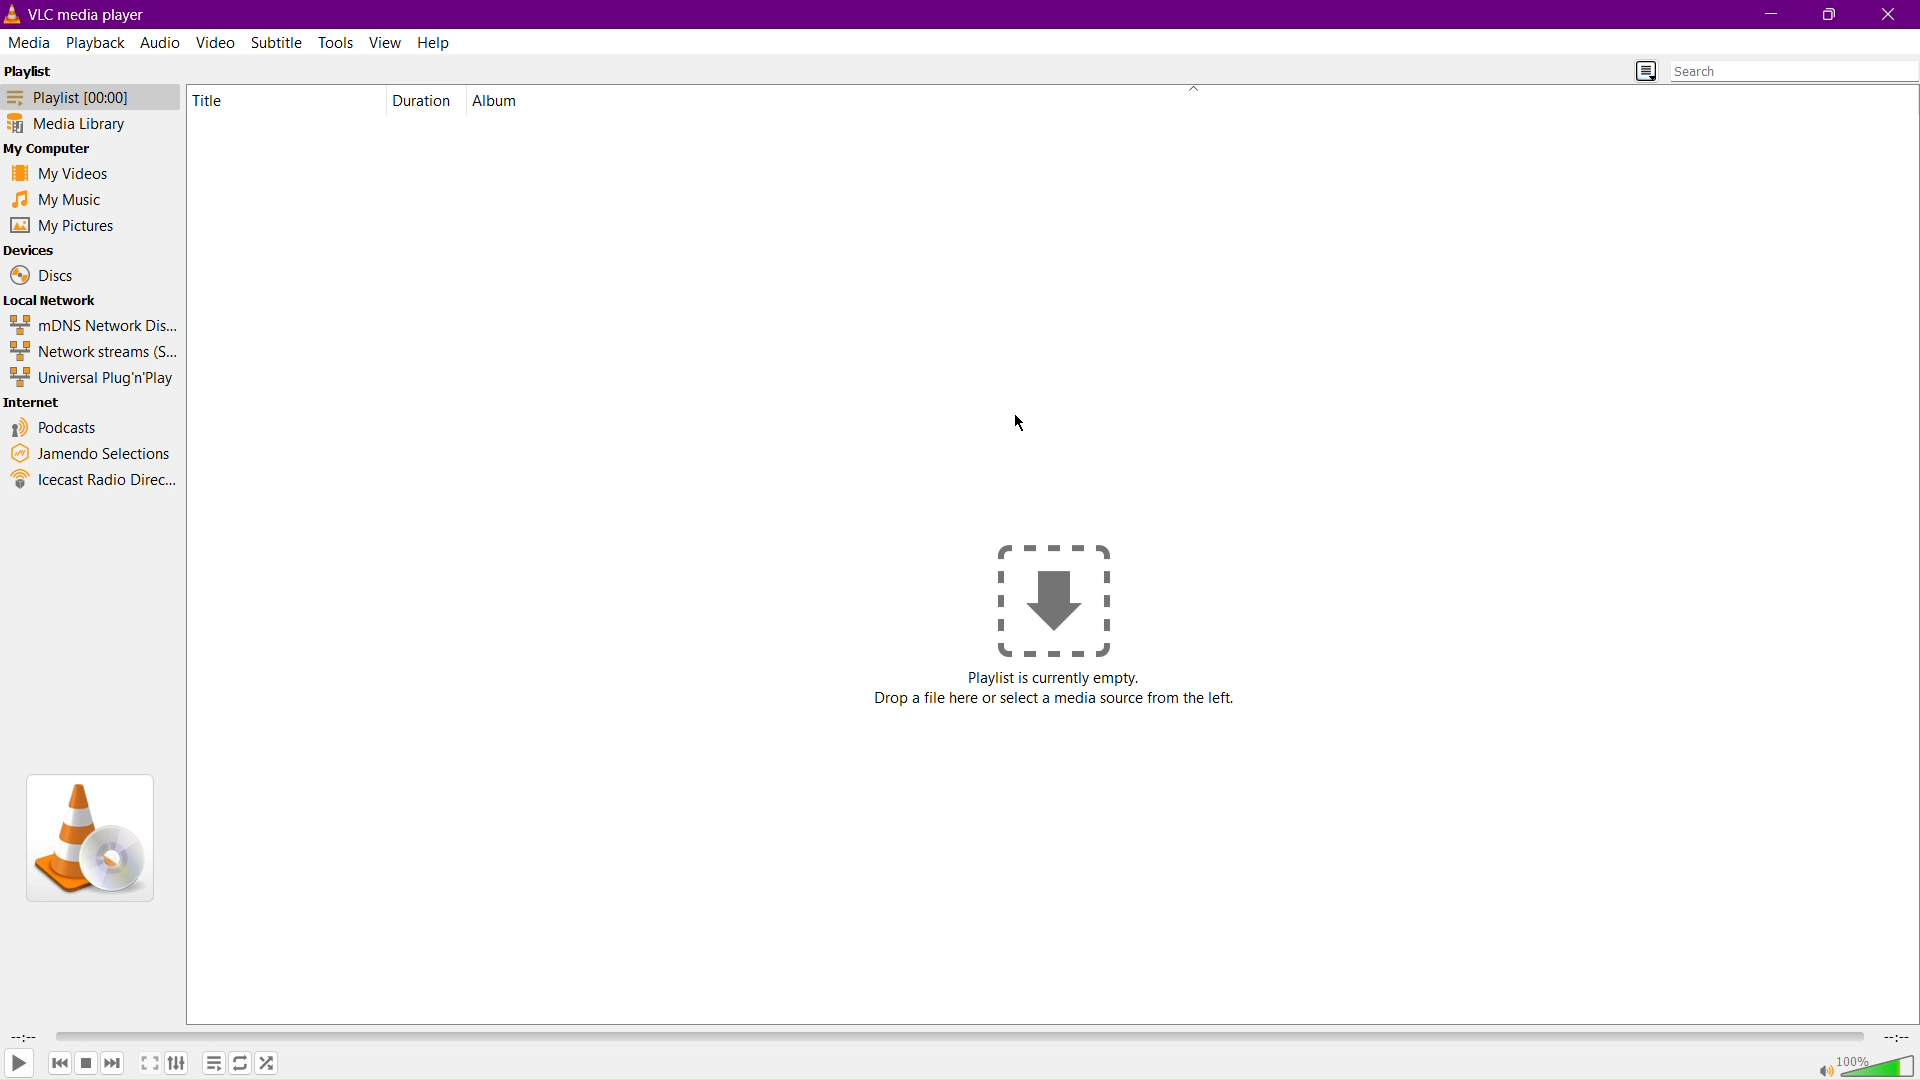  Describe the element at coordinates (52, 150) in the screenshot. I see `My Computer` at that location.